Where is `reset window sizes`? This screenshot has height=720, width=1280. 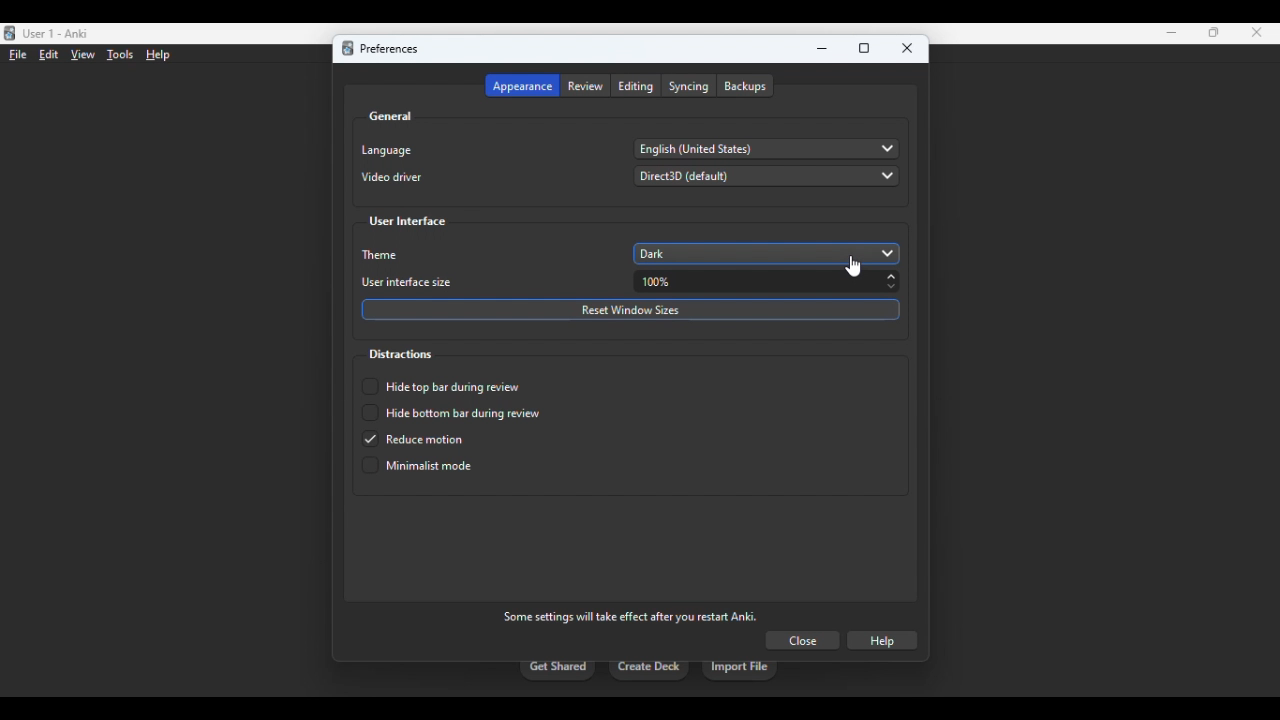
reset window sizes is located at coordinates (631, 310).